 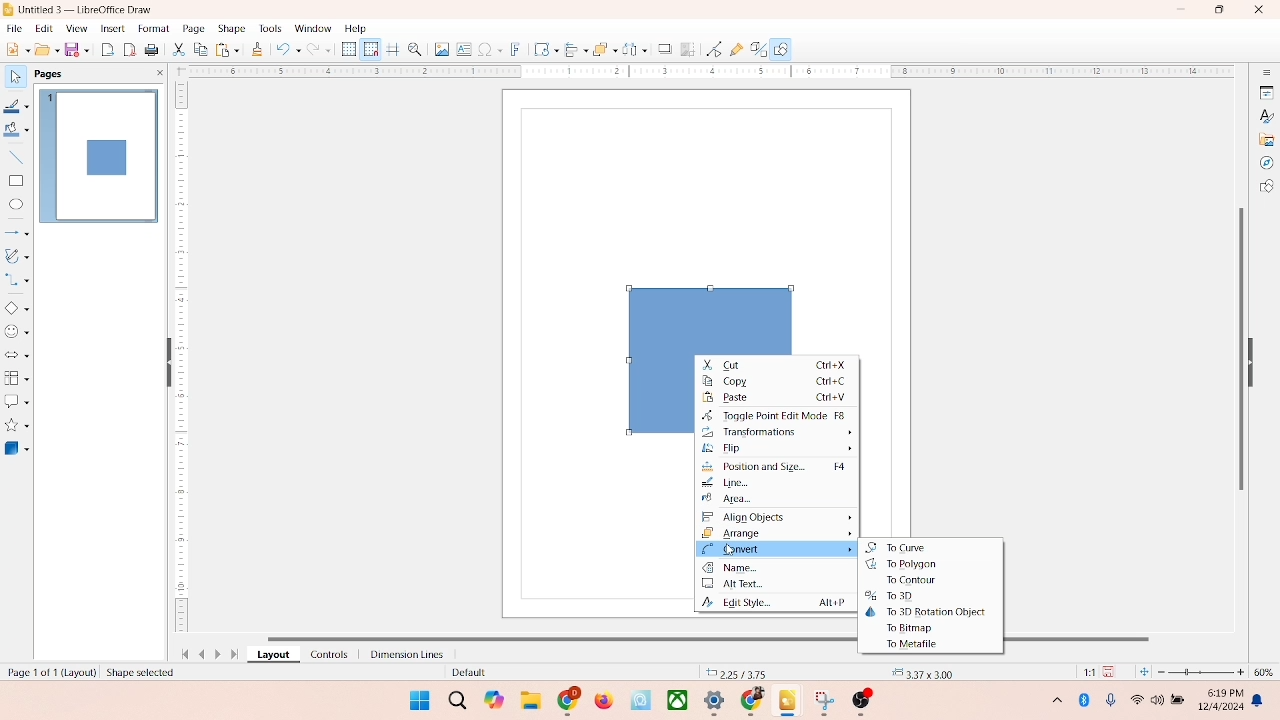 What do you see at coordinates (737, 671) in the screenshot?
I see `coordinates` at bounding box center [737, 671].